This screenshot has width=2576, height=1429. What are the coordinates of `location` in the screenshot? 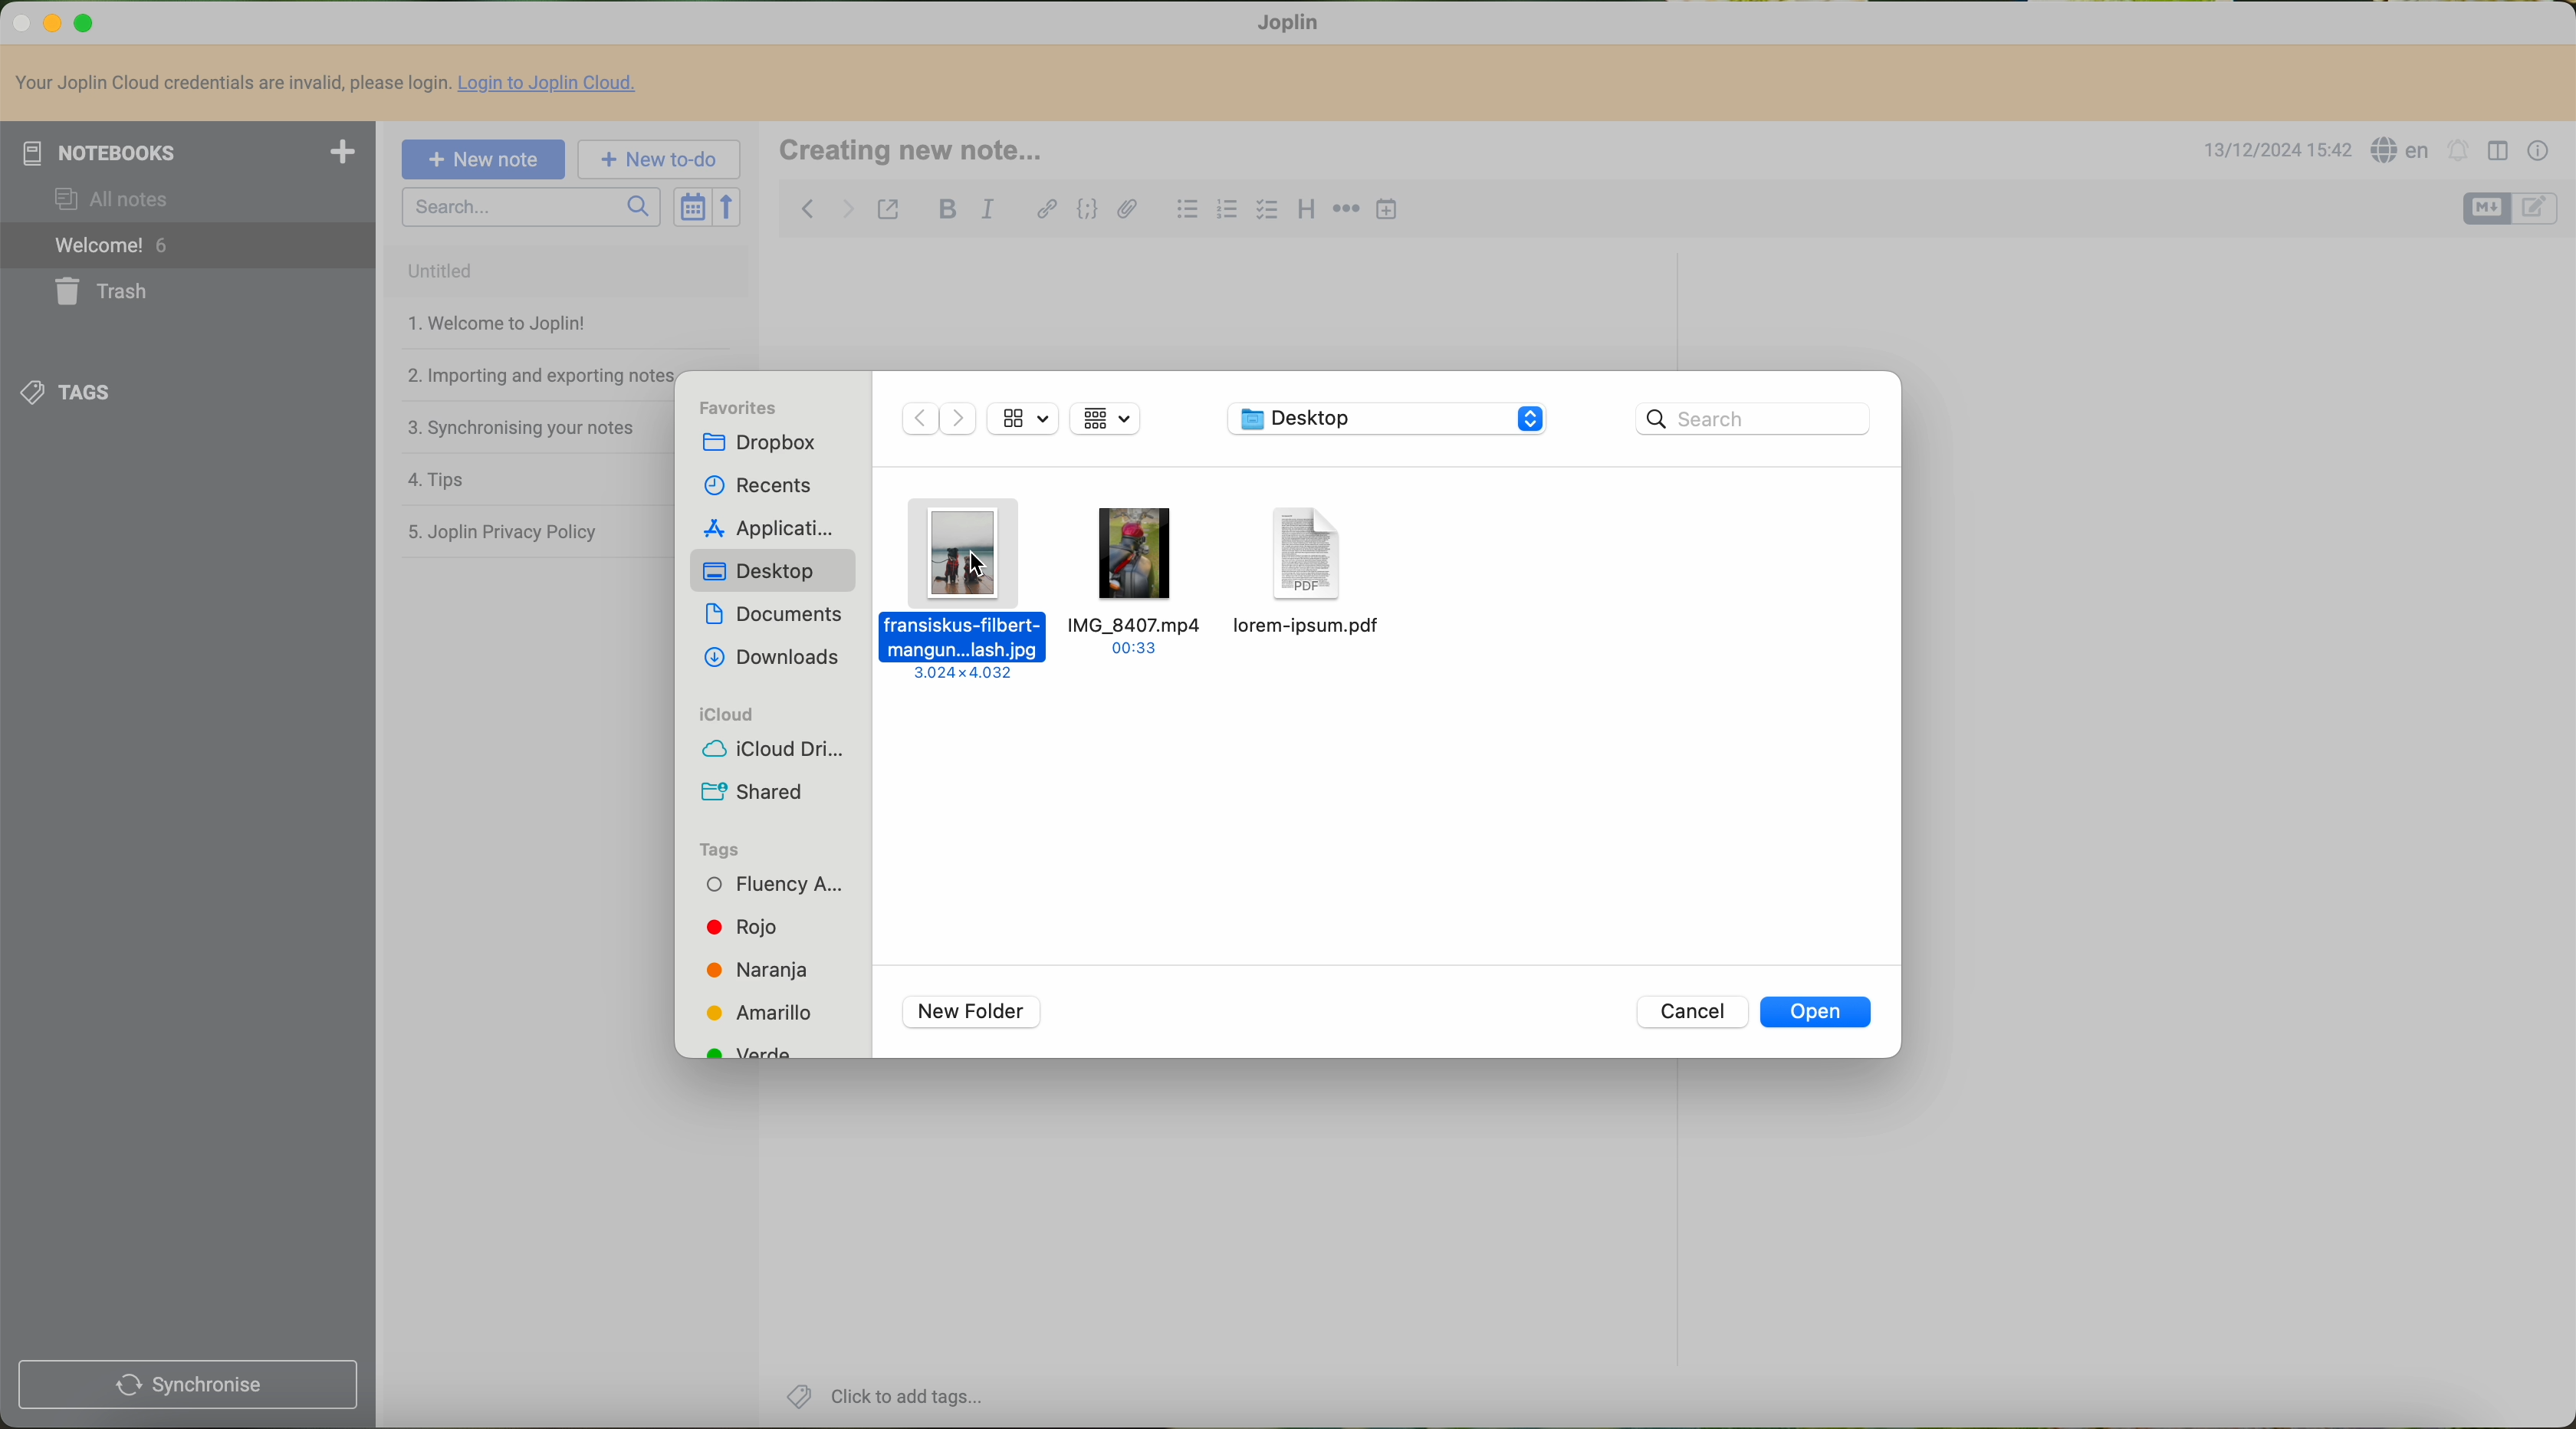 It's located at (1386, 422).